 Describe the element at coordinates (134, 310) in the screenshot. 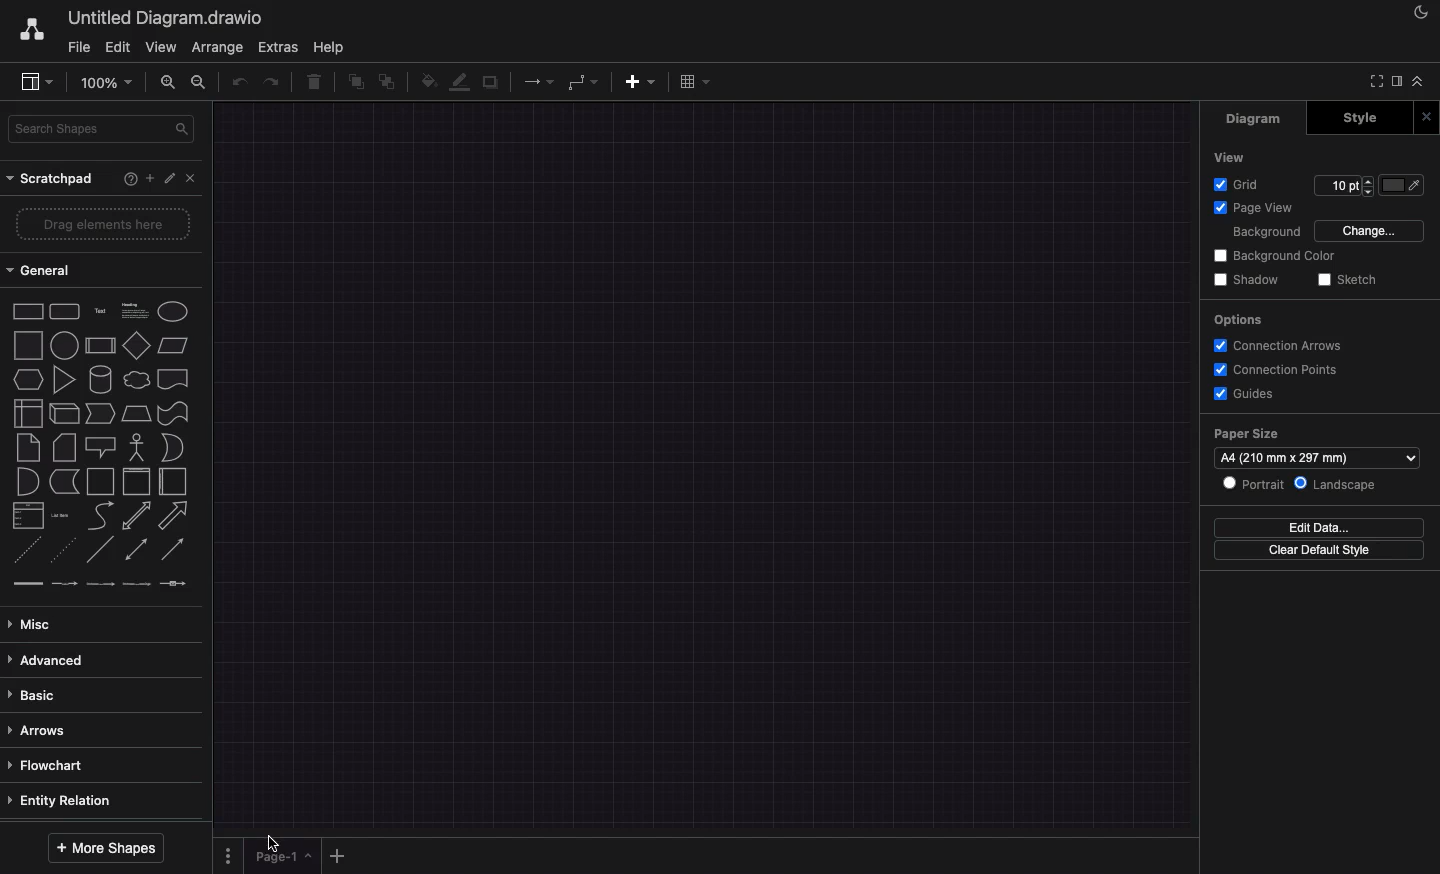

I see `text` at that location.